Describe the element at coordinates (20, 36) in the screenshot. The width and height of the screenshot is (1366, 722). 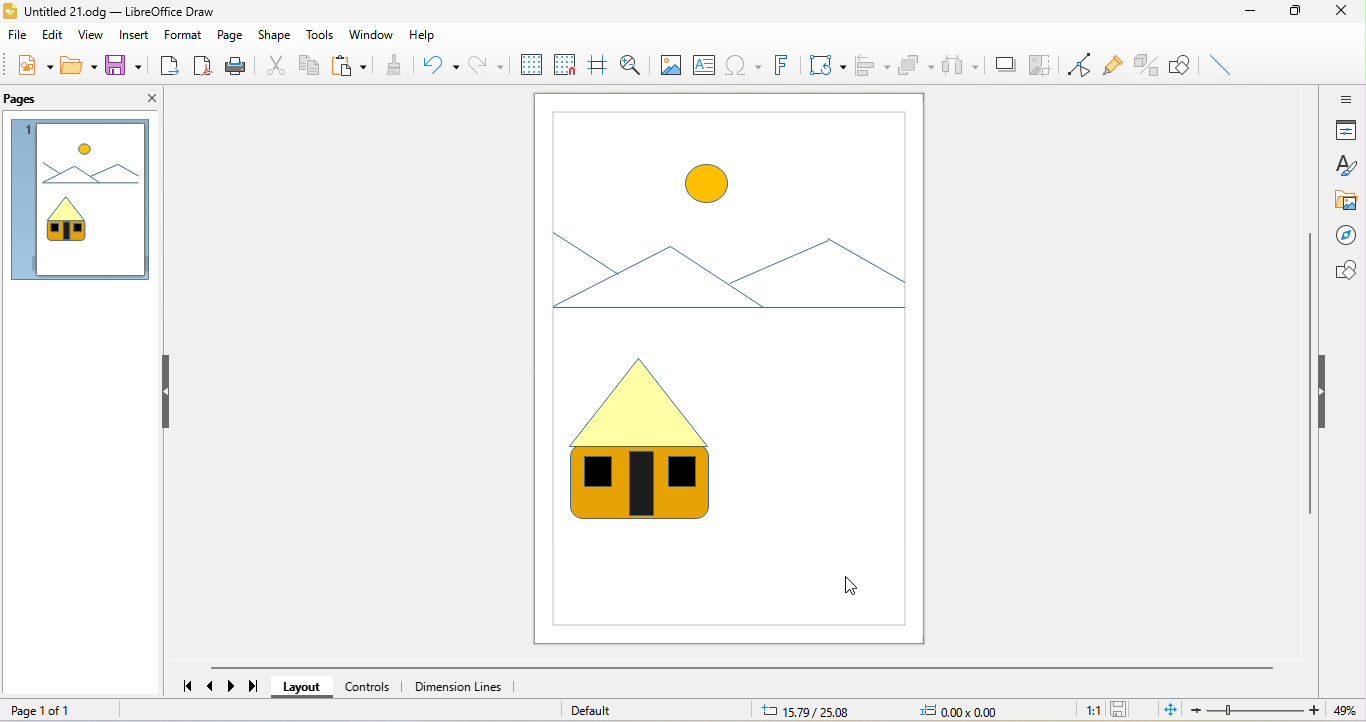
I see `file` at that location.